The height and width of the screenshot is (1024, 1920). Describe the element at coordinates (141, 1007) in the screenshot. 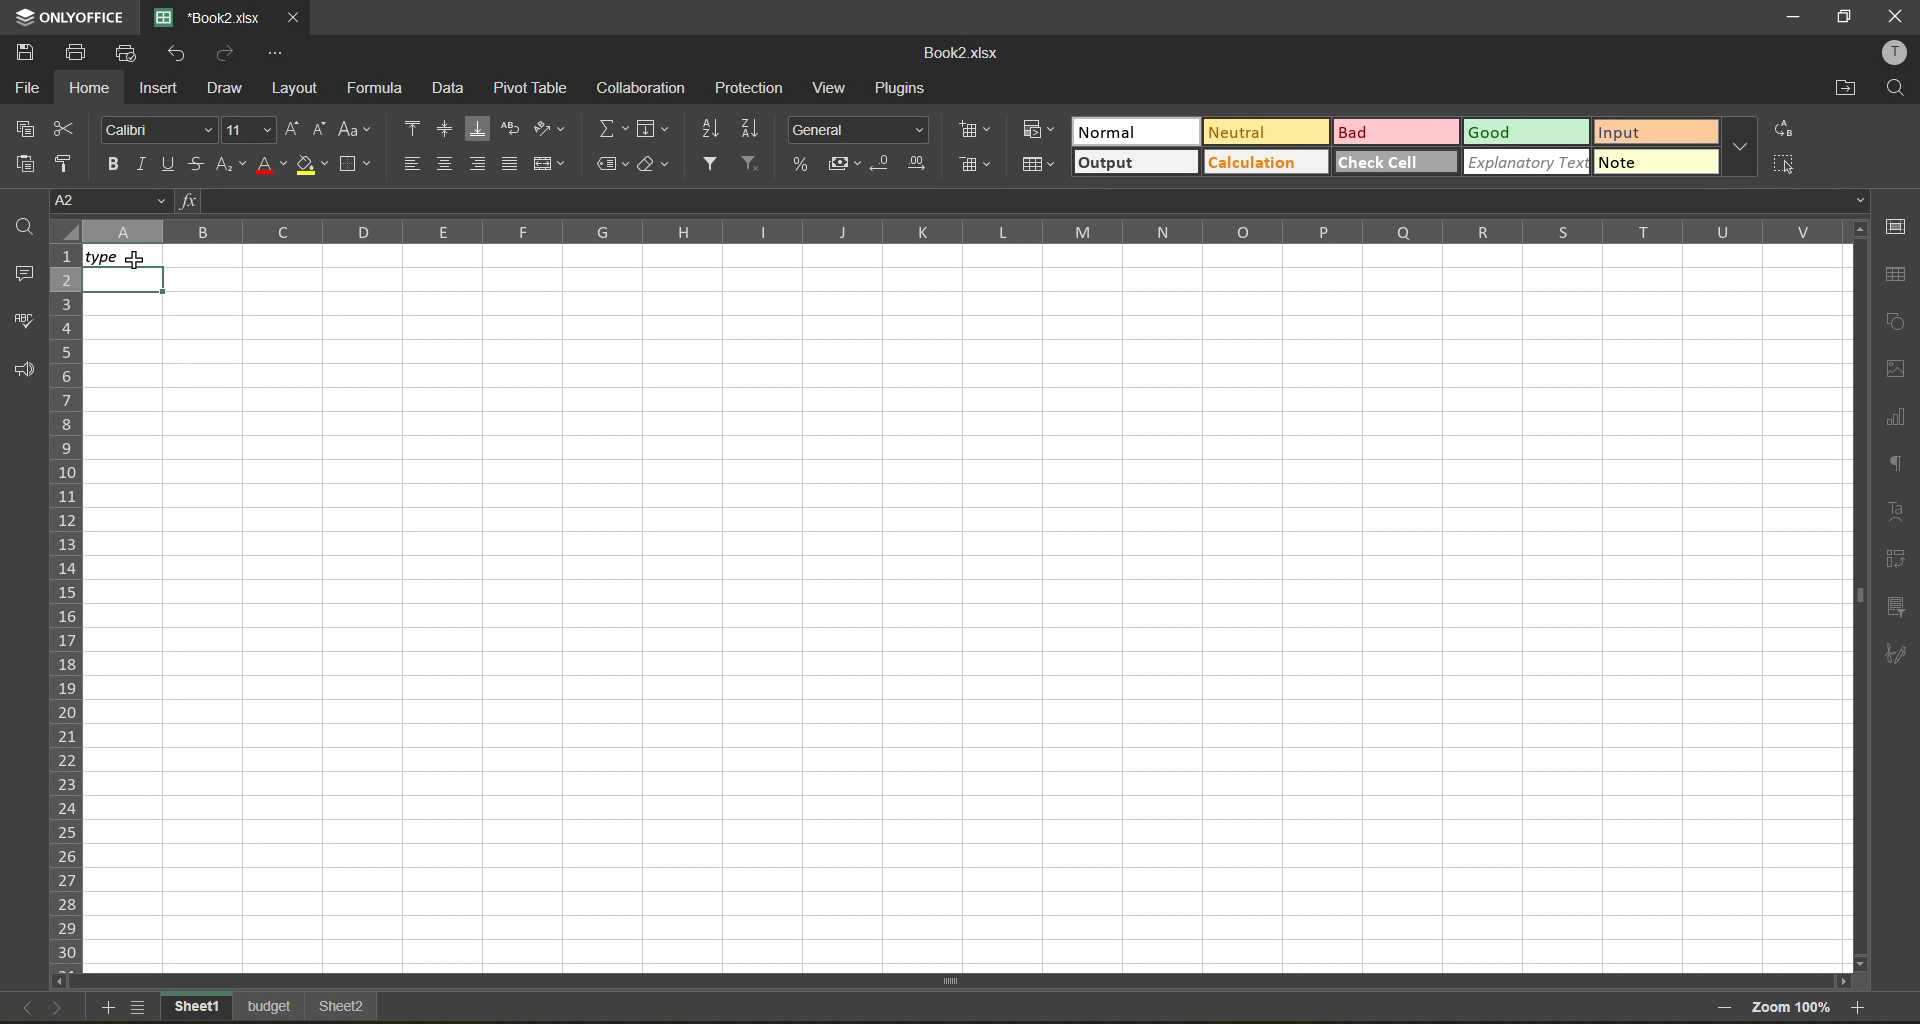

I see `sheet list` at that location.